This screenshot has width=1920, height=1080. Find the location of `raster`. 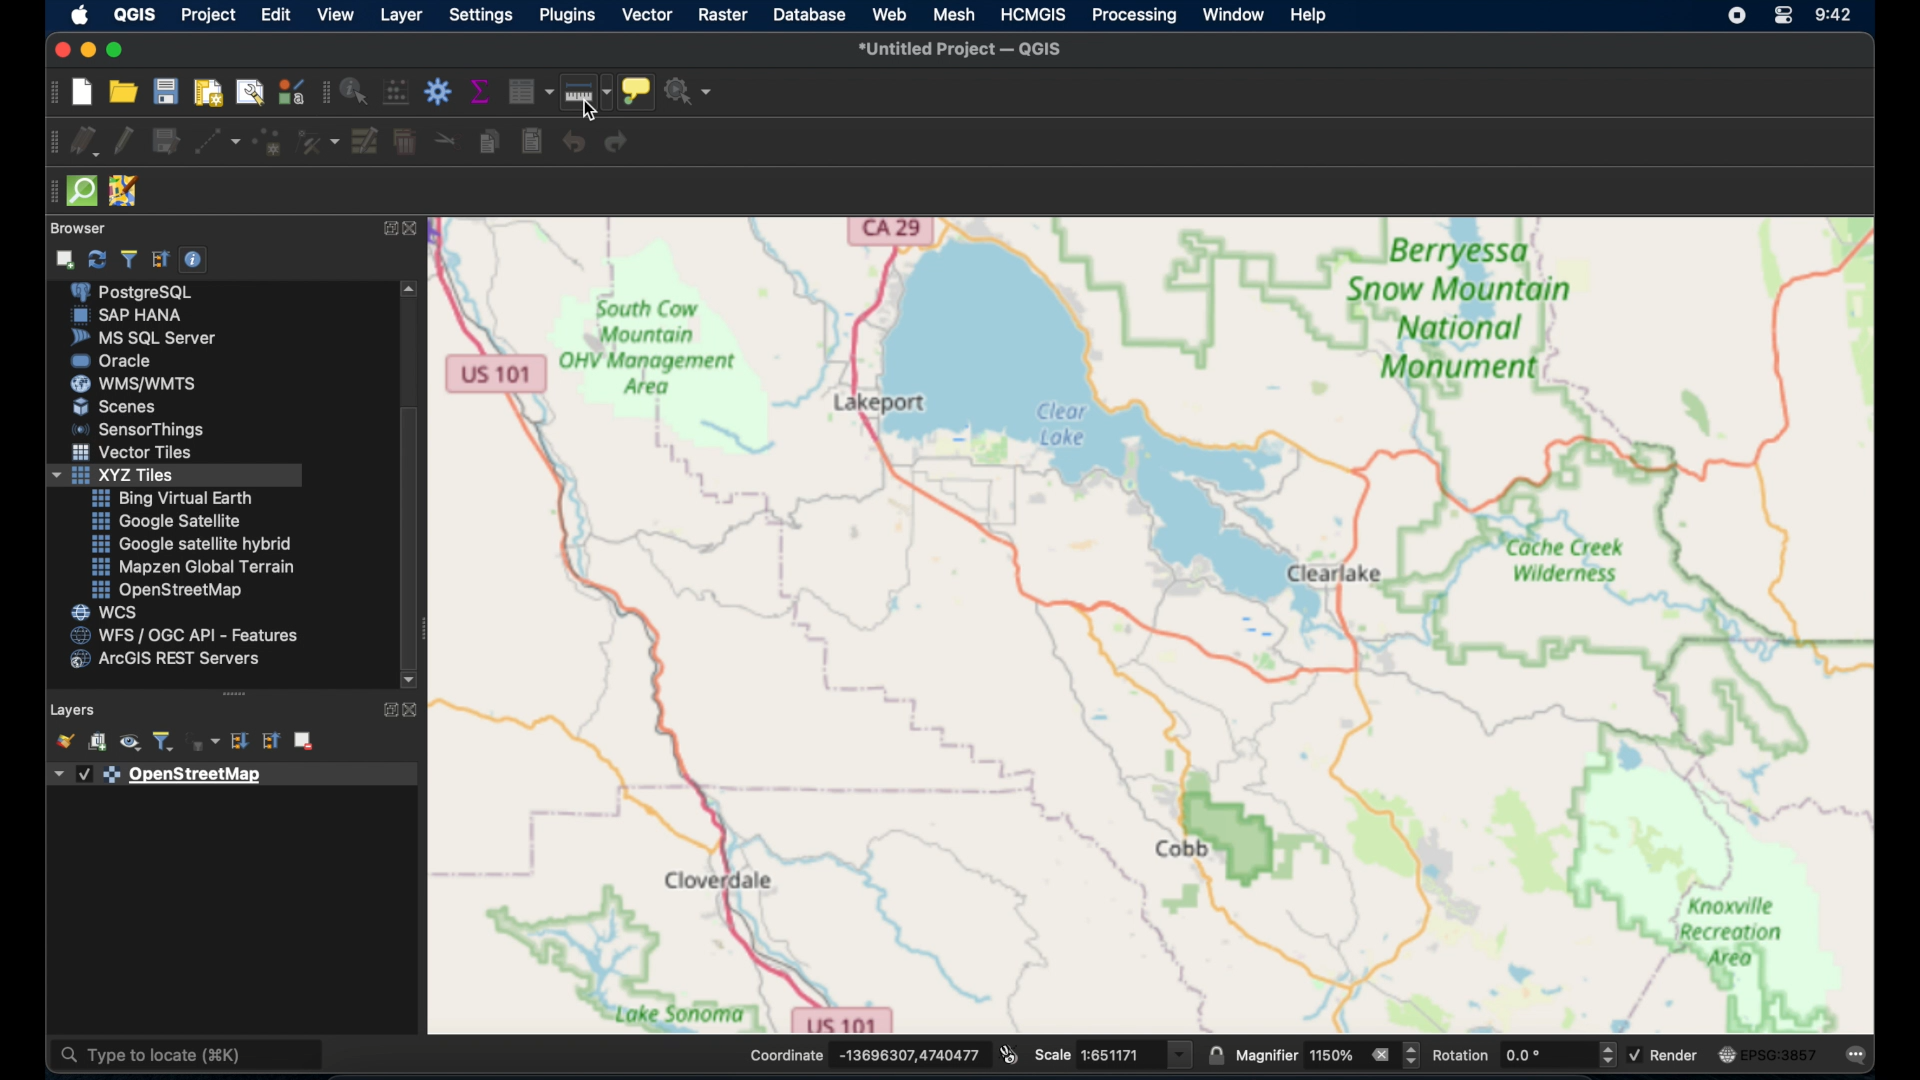

raster is located at coordinates (722, 14).